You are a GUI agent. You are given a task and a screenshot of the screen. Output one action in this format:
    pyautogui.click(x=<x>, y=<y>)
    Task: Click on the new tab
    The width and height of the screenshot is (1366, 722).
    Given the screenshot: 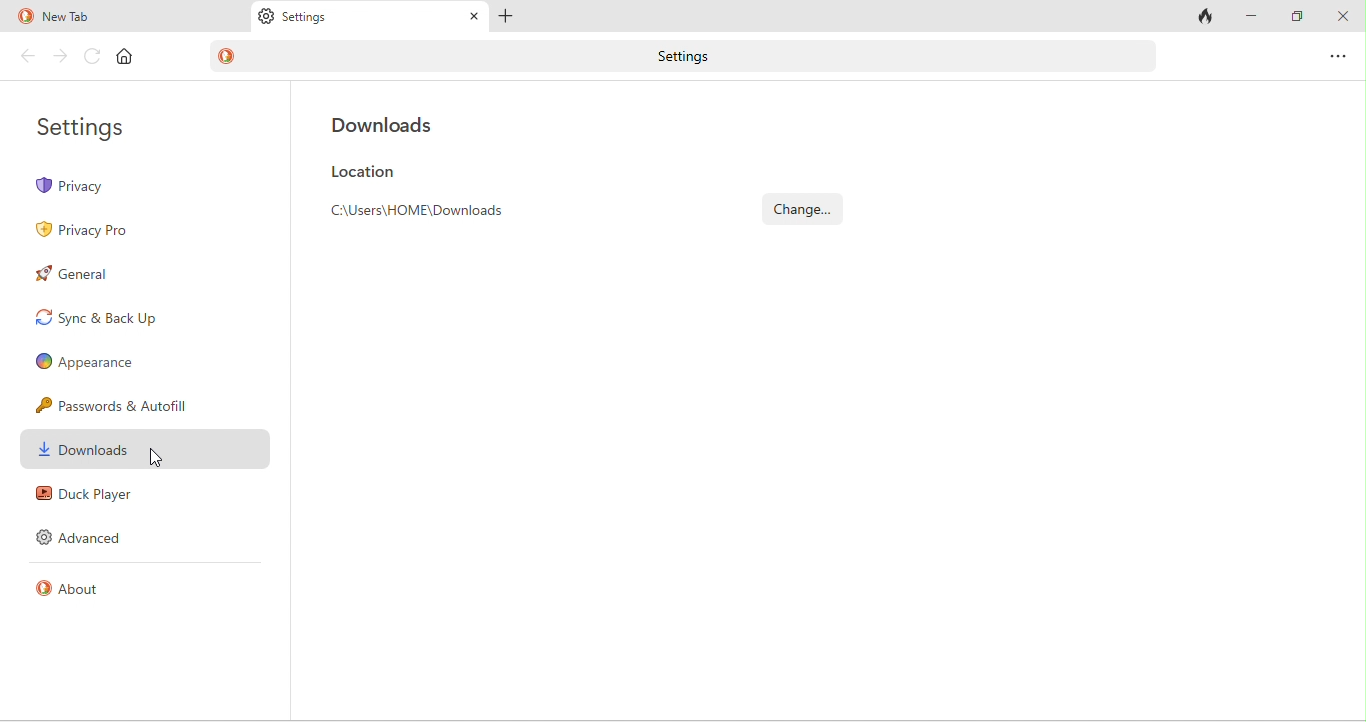 What is the action you would take?
    pyautogui.click(x=129, y=22)
    